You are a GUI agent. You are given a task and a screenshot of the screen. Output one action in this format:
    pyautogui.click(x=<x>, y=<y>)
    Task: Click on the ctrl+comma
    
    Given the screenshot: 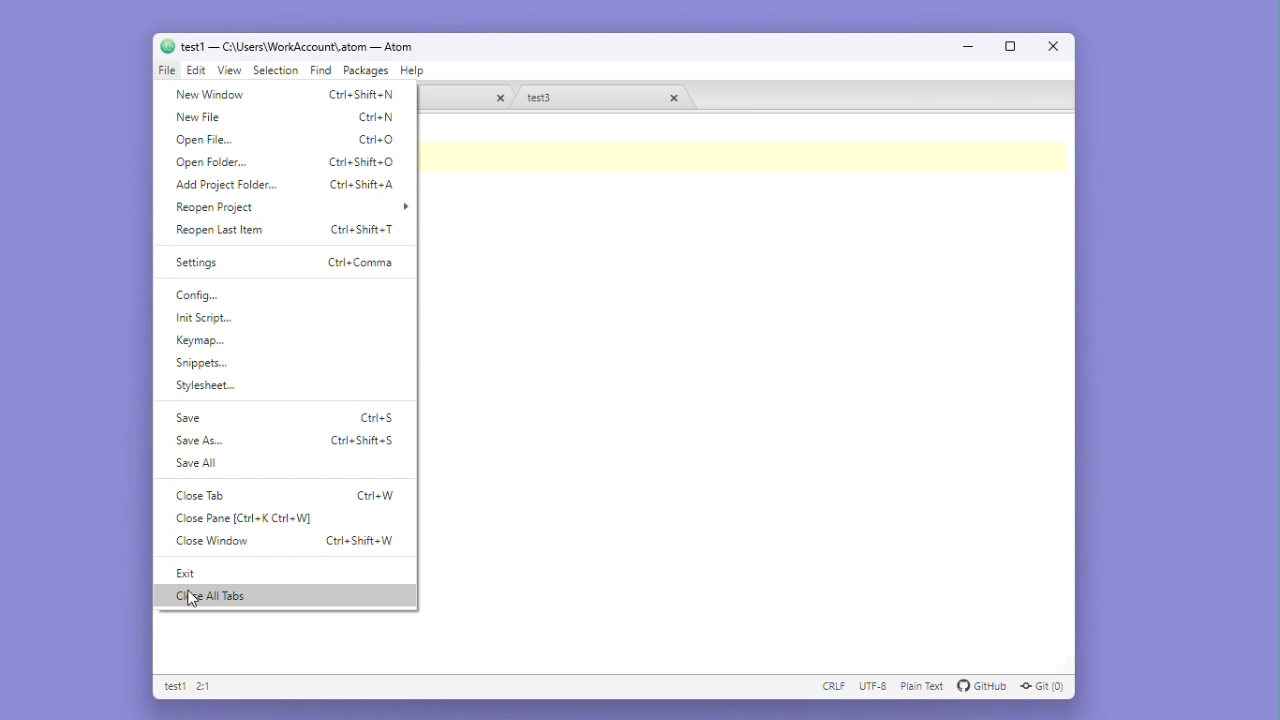 What is the action you would take?
    pyautogui.click(x=365, y=263)
    